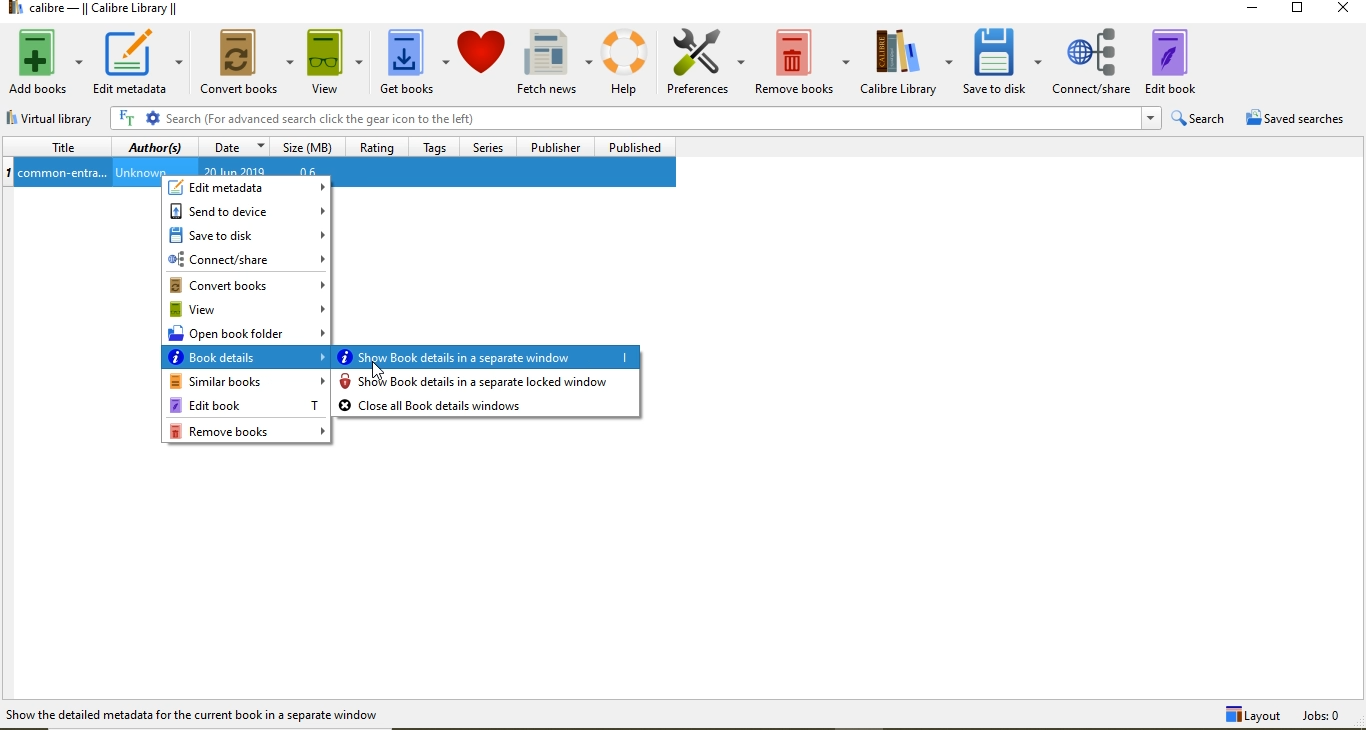 The height and width of the screenshot is (730, 1366). Describe the element at coordinates (1004, 63) in the screenshot. I see `save to disk` at that location.